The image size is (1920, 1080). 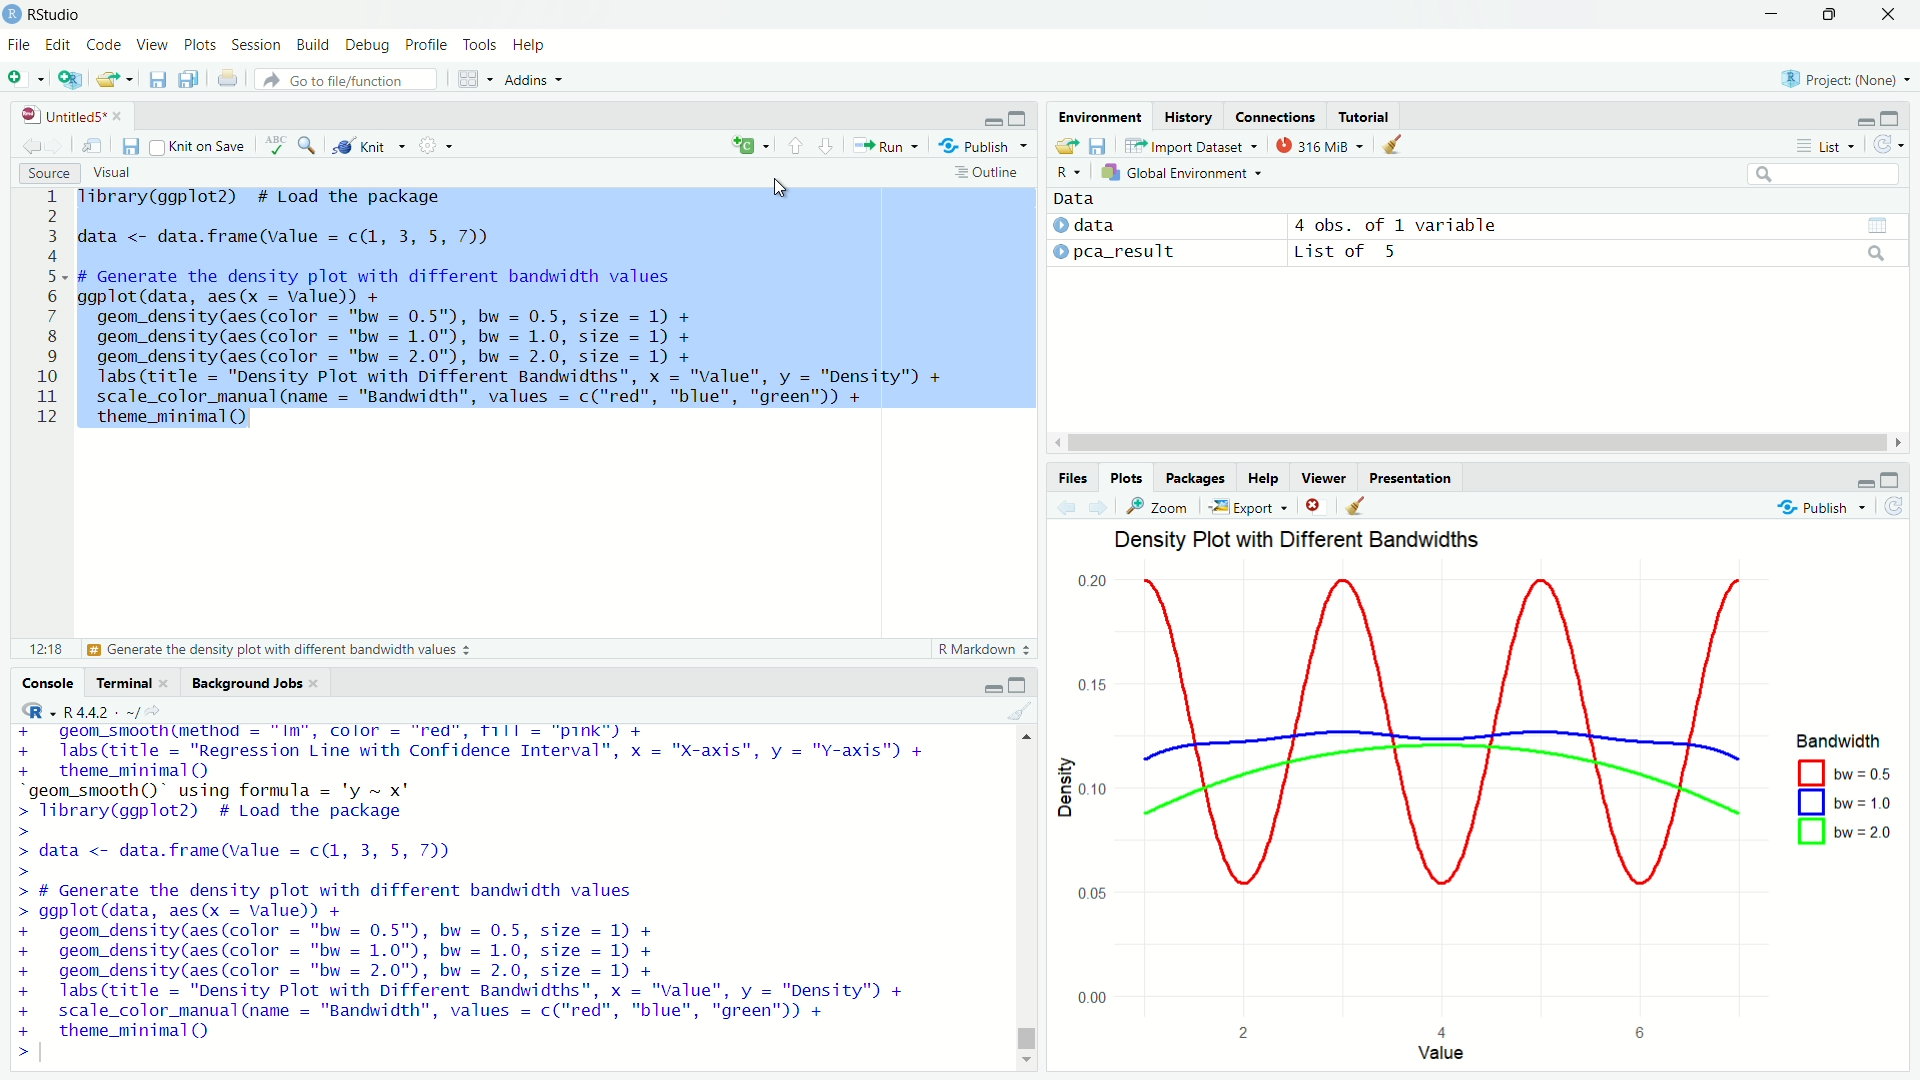 What do you see at coordinates (794, 144) in the screenshot?
I see `Go to previous section/chunk` at bounding box center [794, 144].